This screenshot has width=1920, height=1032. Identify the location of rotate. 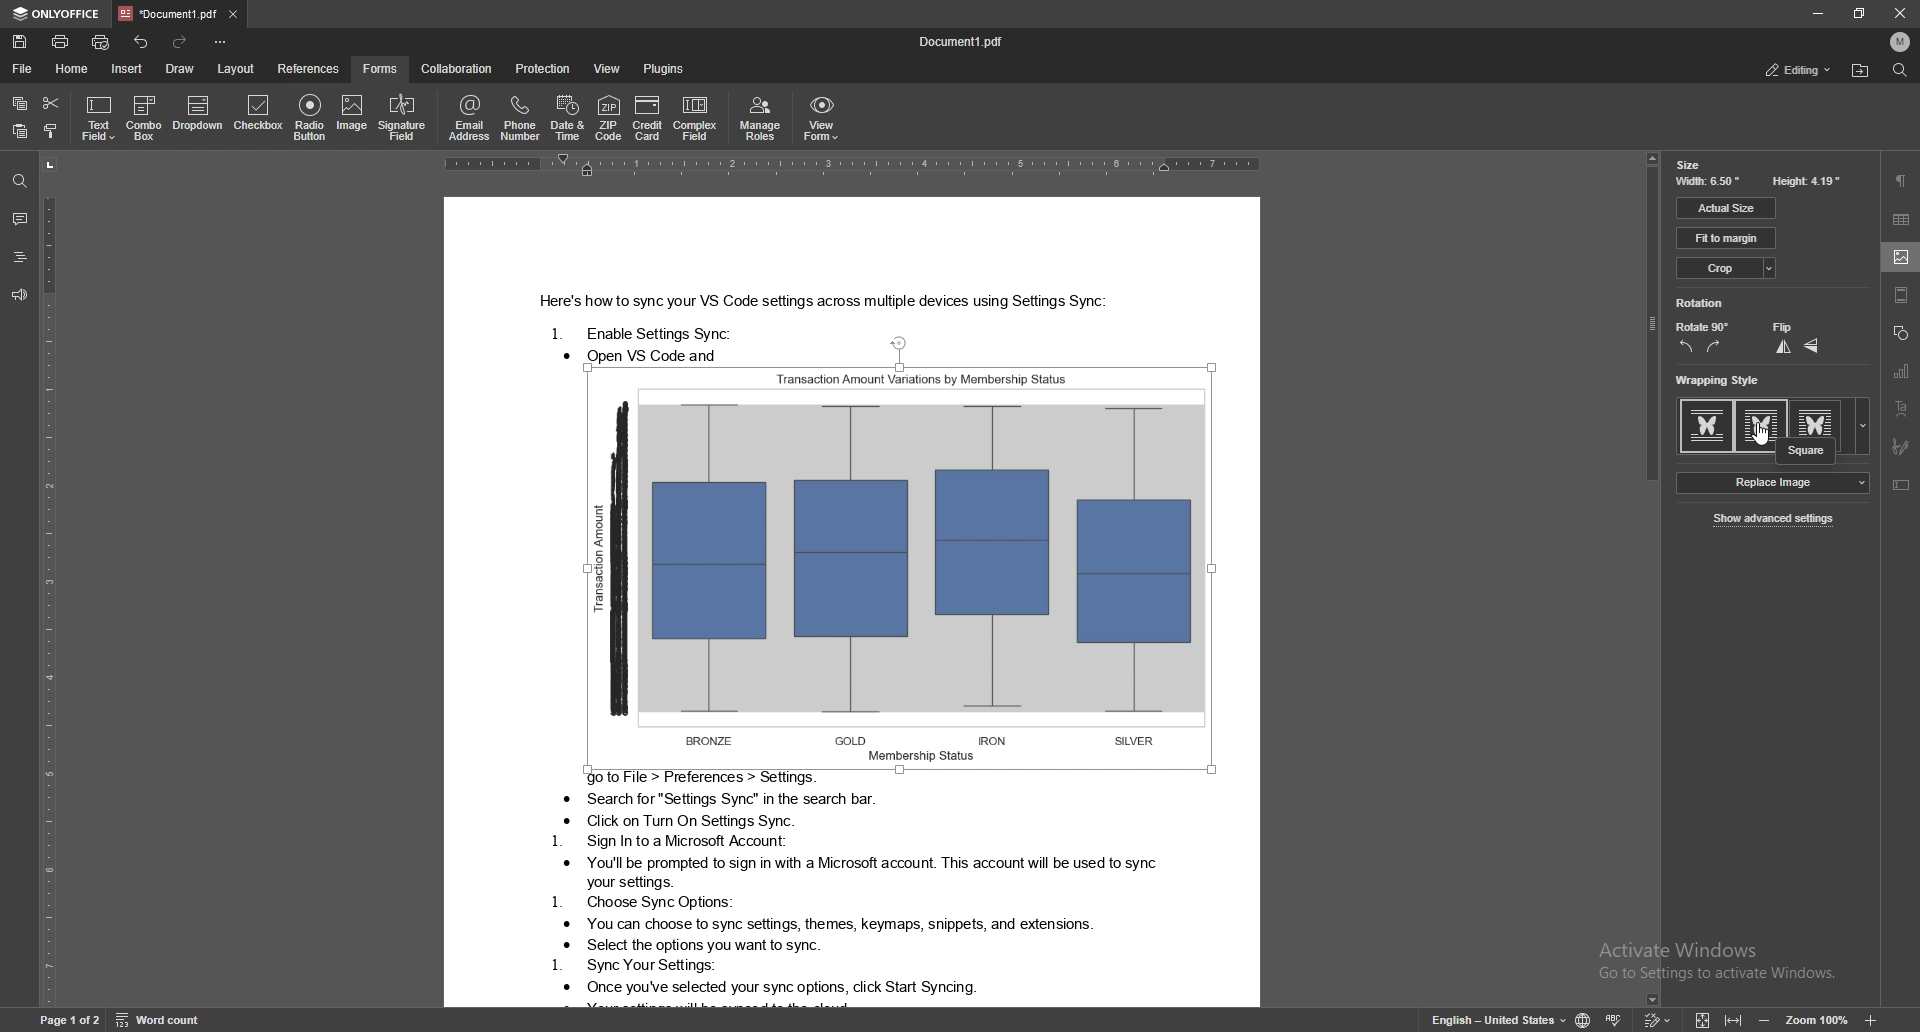
(1684, 349).